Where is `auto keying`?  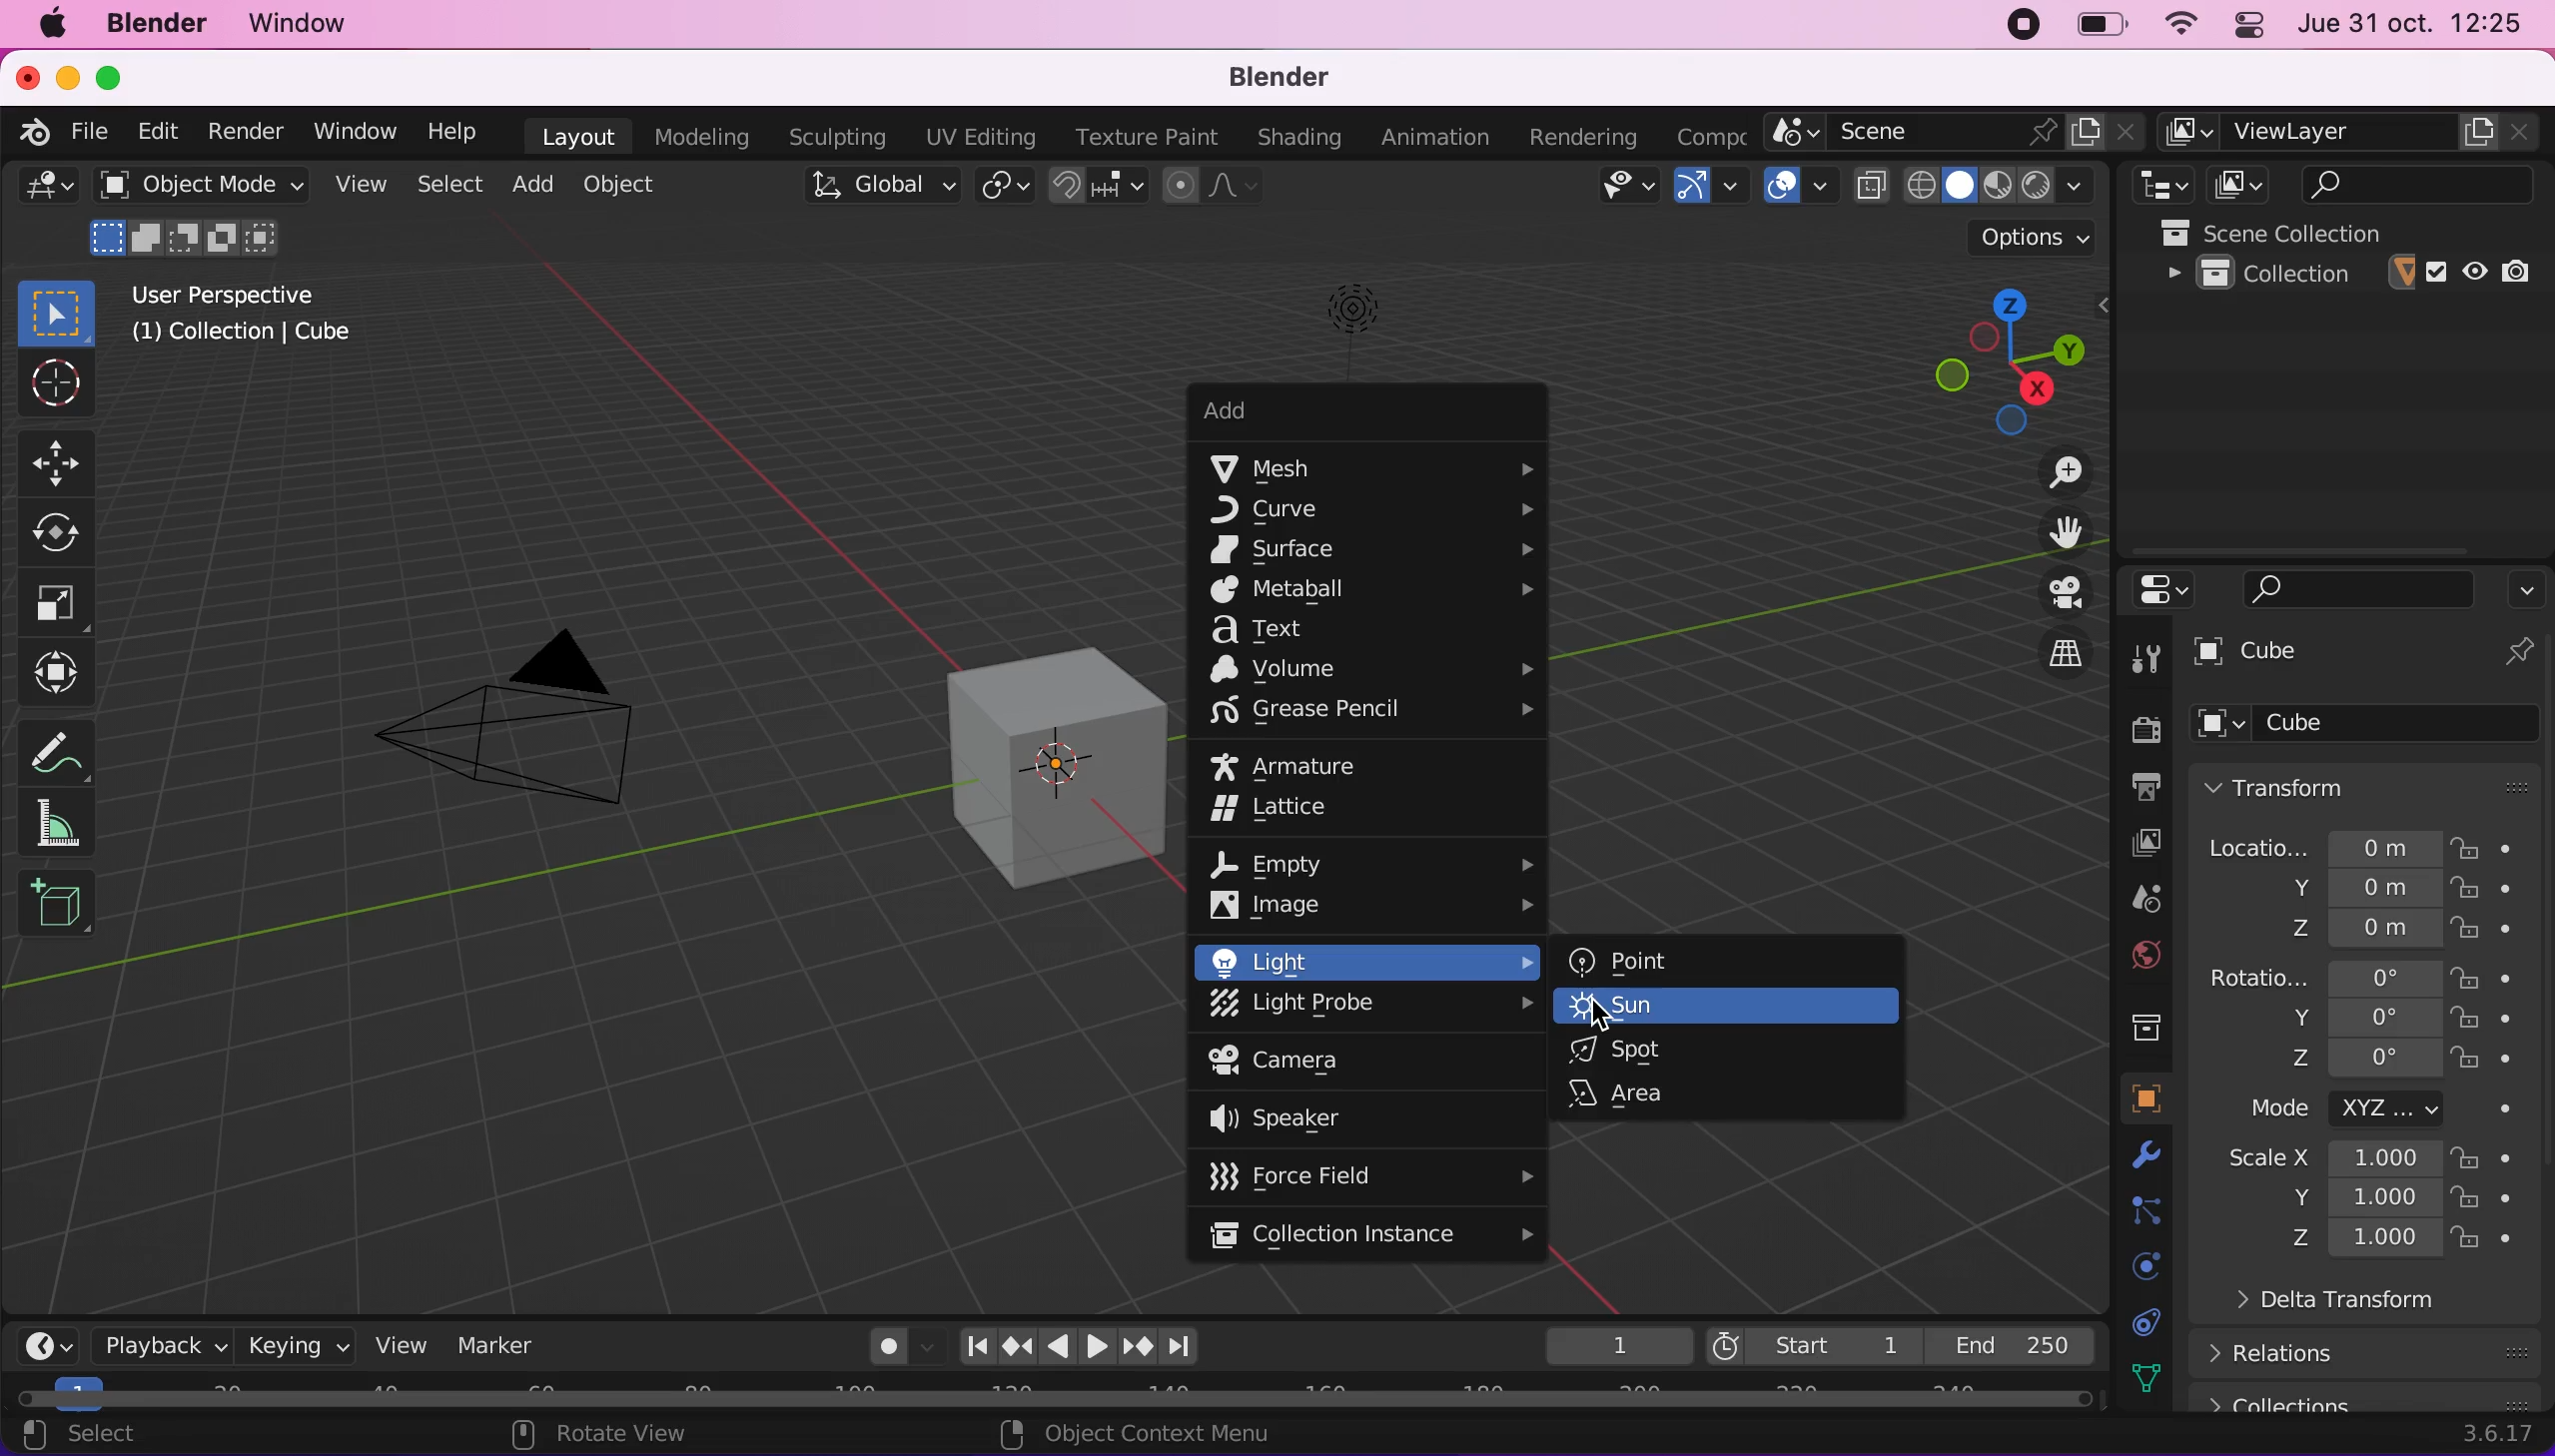 auto keying is located at coordinates (883, 1345).